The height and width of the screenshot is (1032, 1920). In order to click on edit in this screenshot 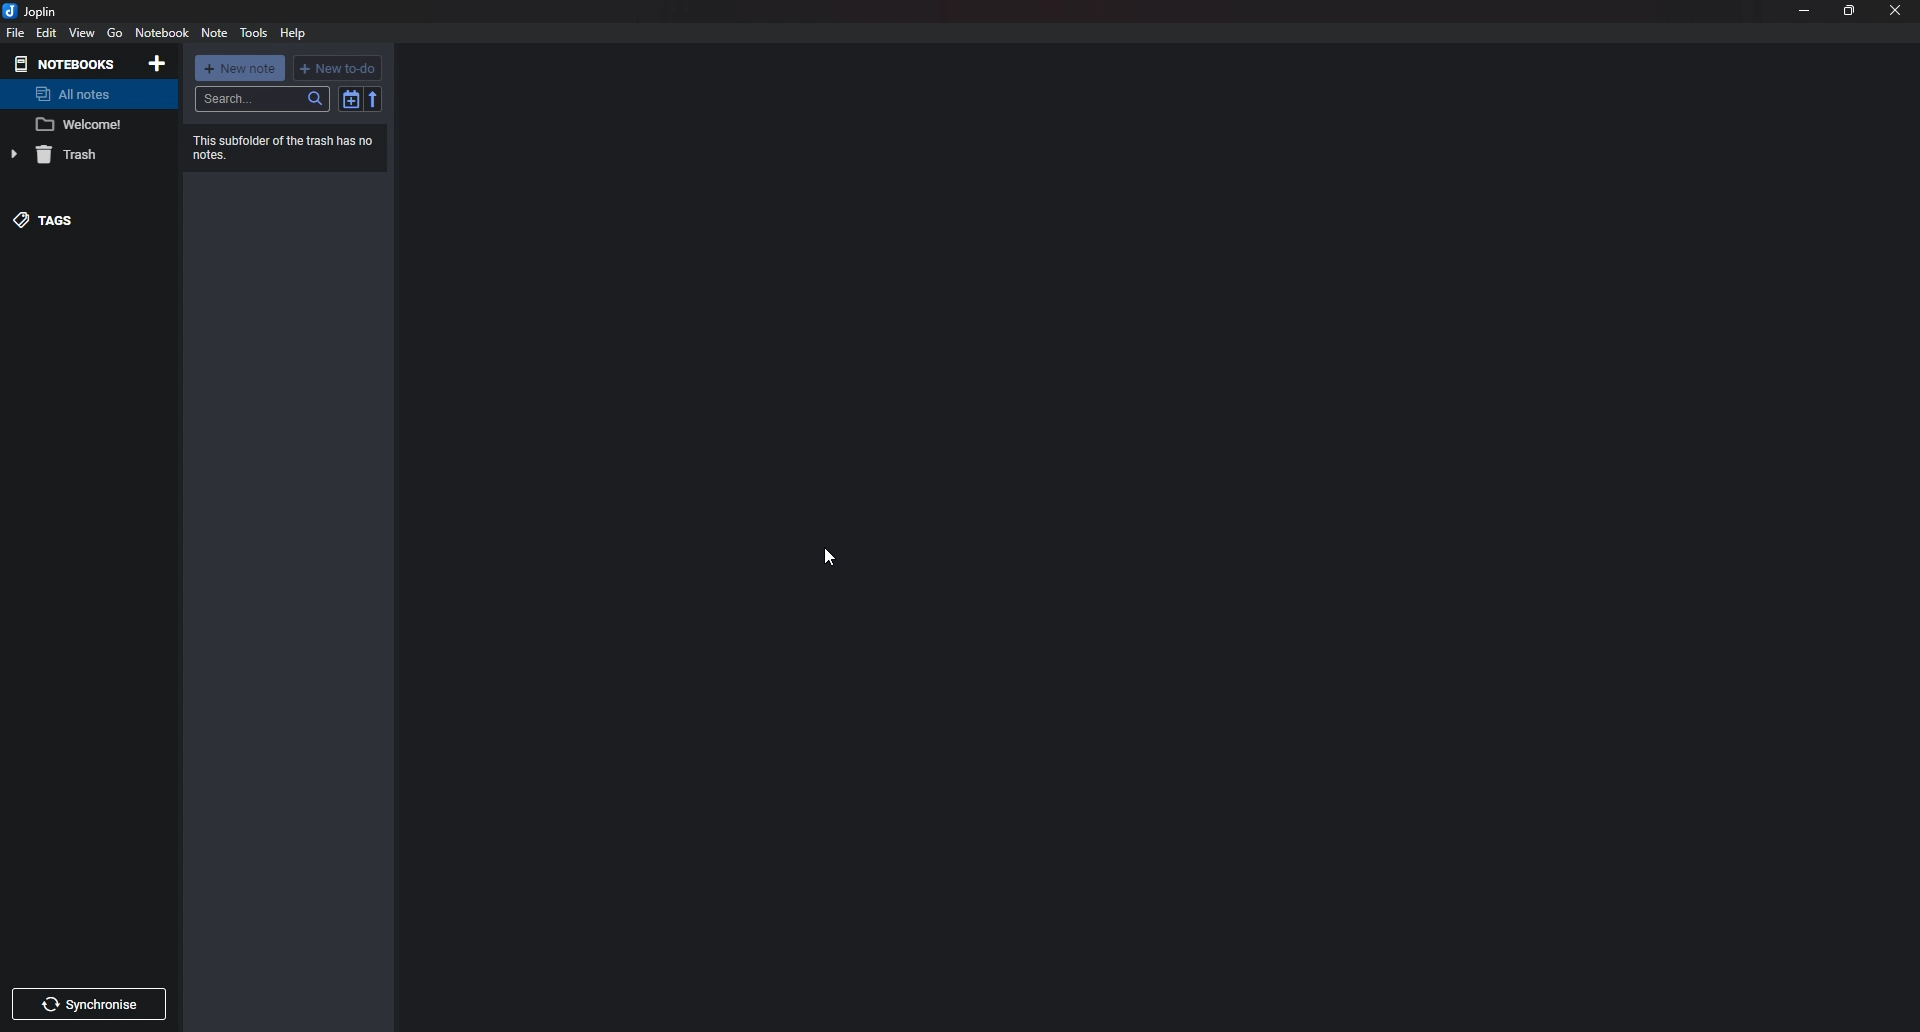, I will do `click(48, 33)`.